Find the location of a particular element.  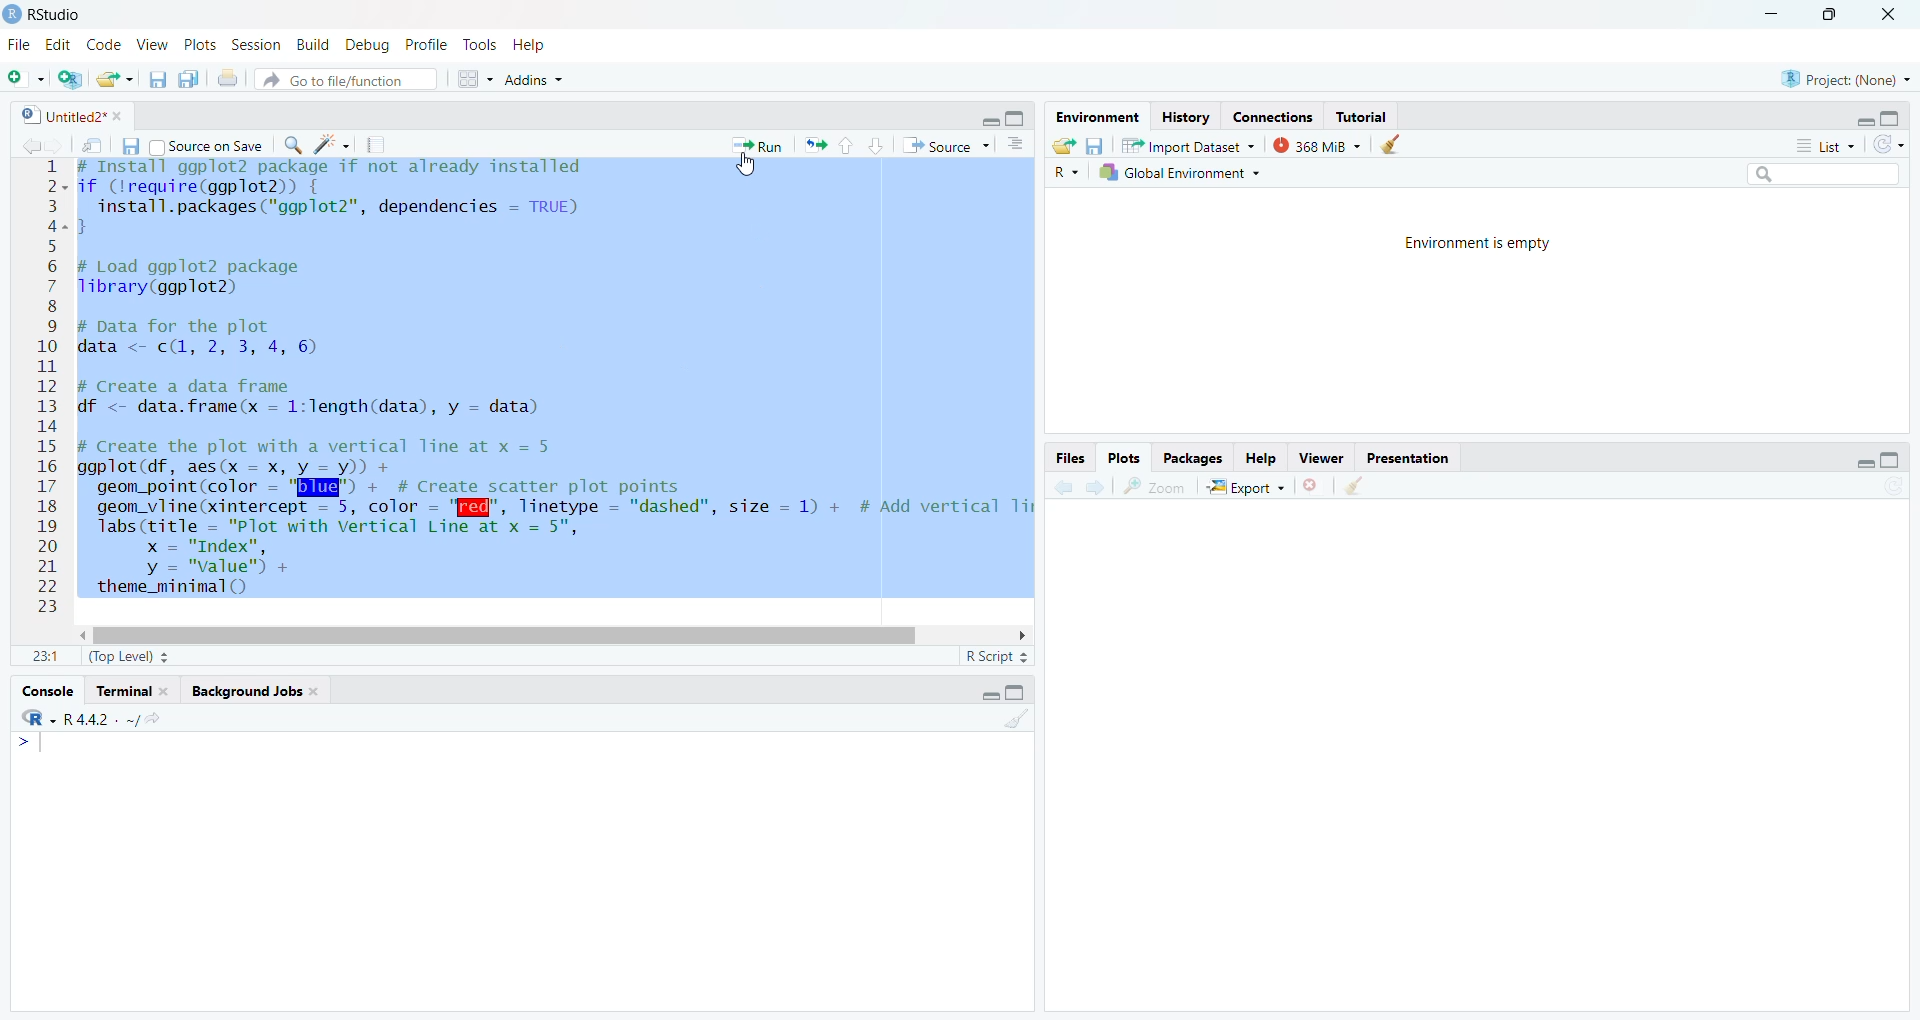

back is located at coordinates (1061, 486).